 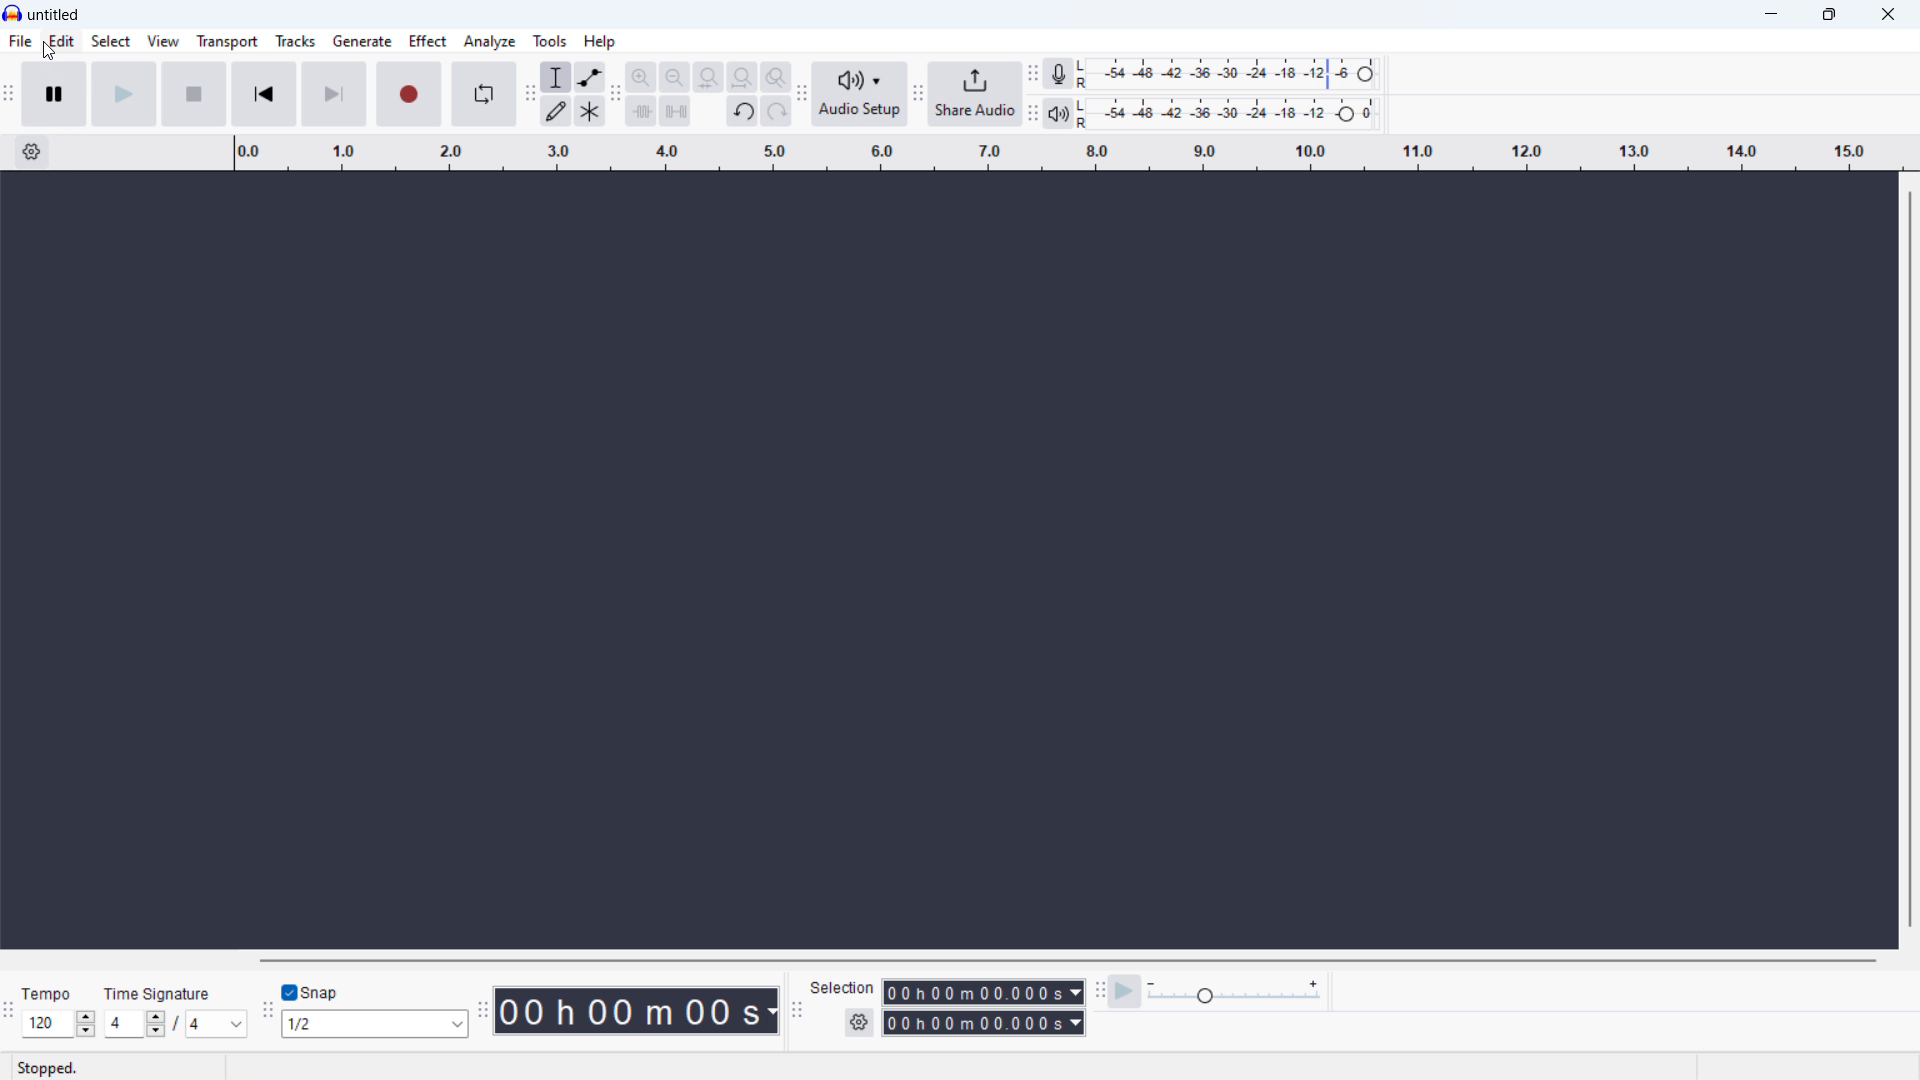 I want to click on title, so click(x=54, y=15).